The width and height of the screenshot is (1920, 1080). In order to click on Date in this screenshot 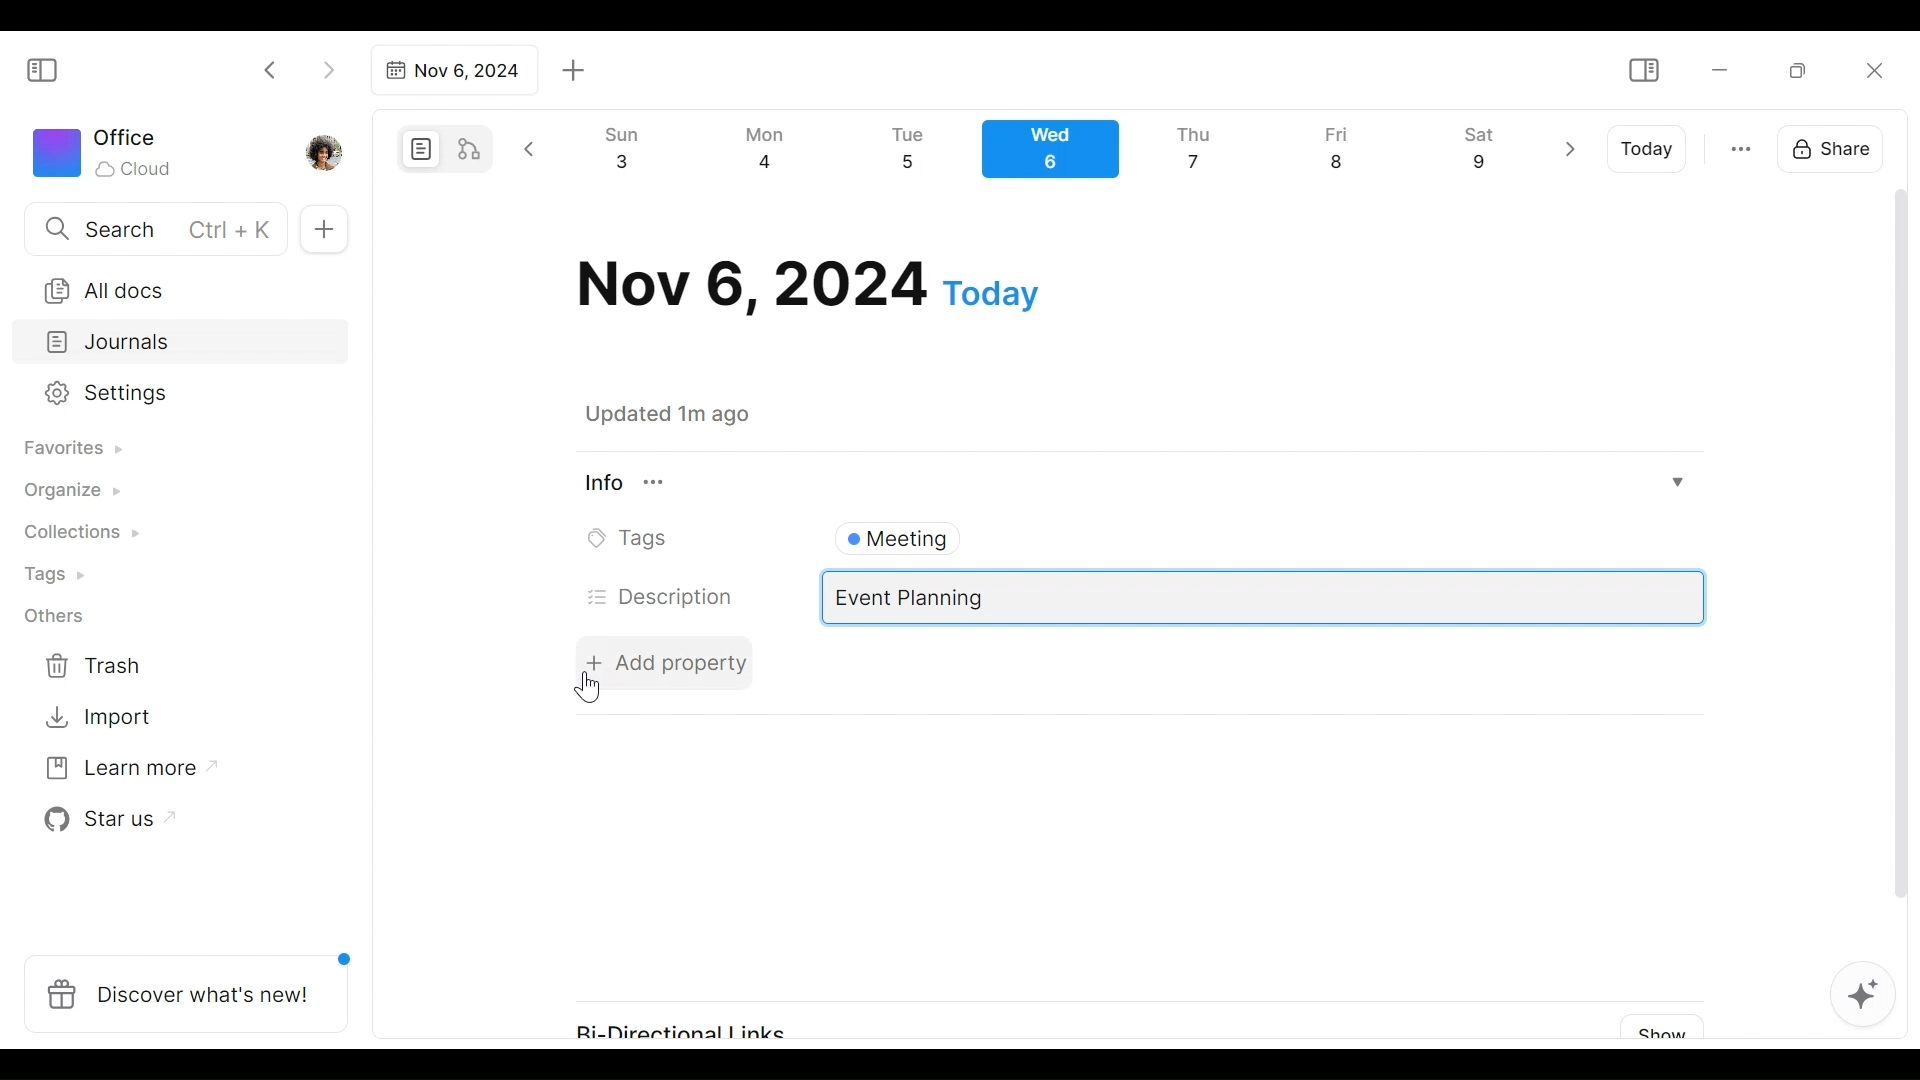, I will do `click(808, 285)`.